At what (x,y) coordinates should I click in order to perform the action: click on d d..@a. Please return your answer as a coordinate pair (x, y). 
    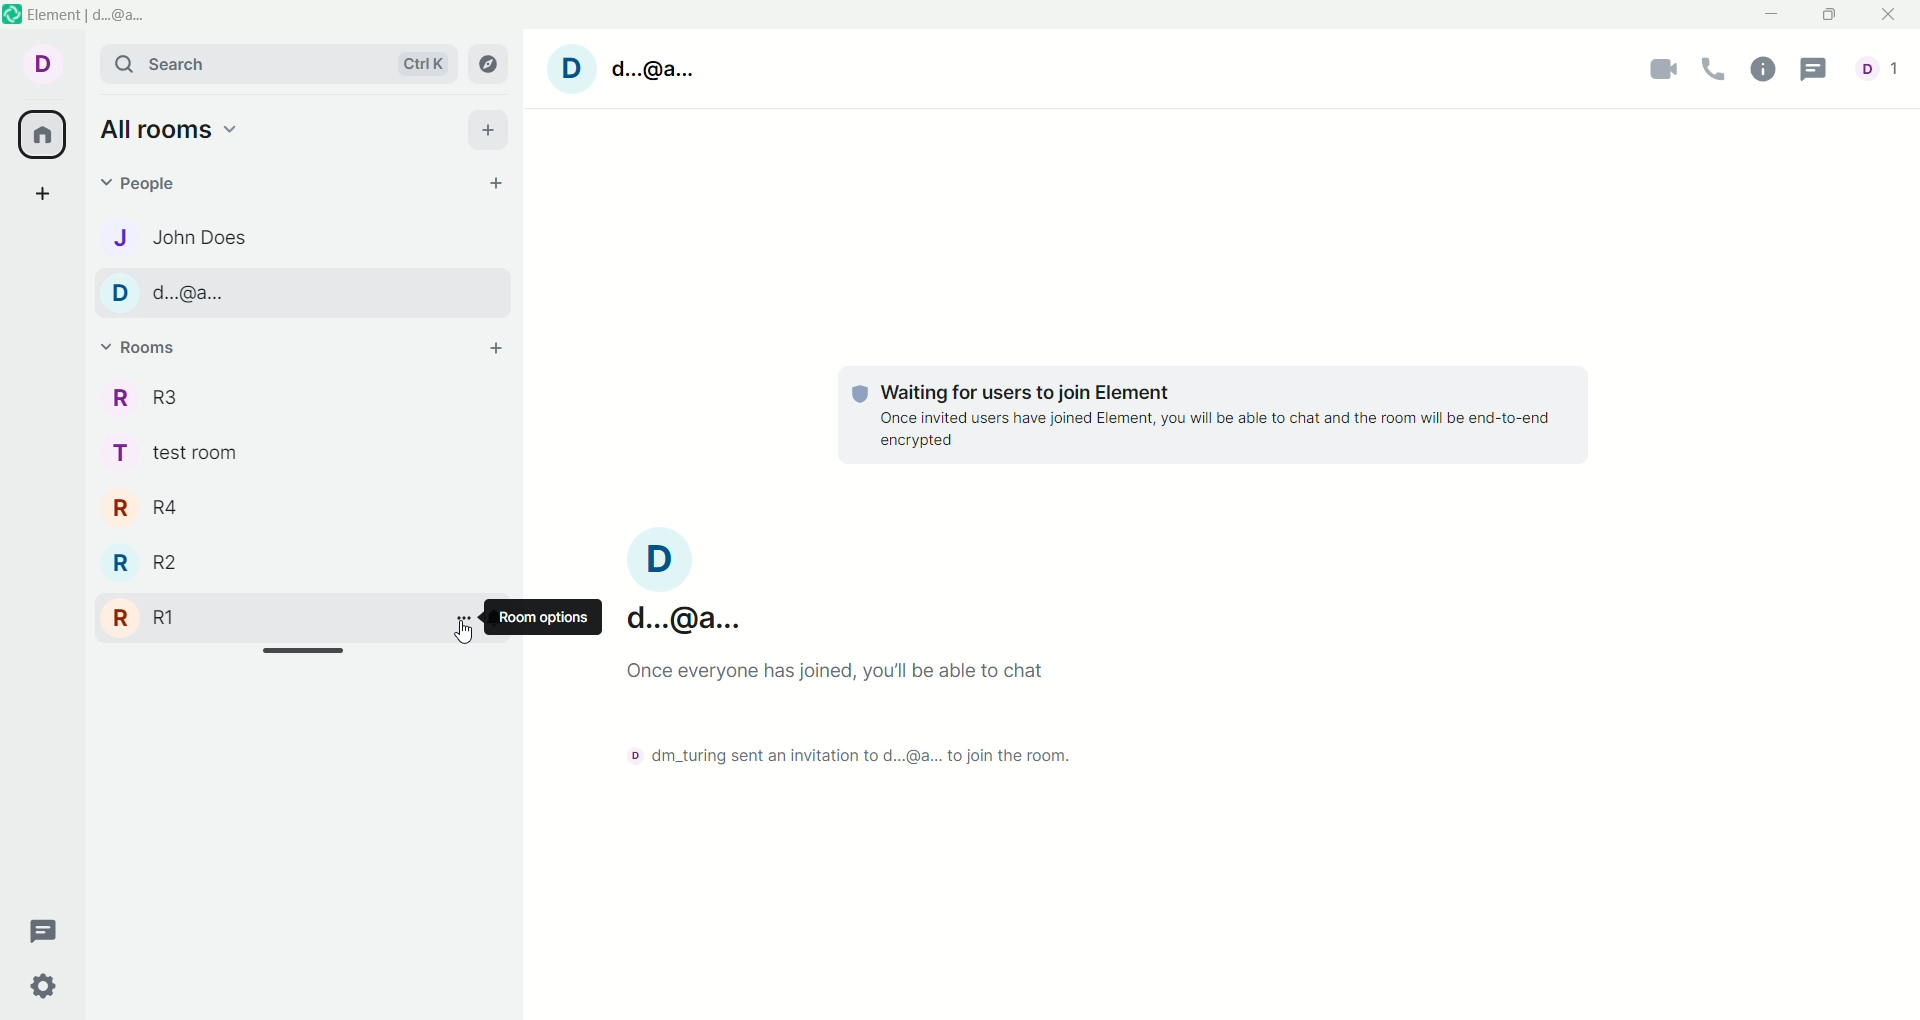
    Looking at the image, I should click on (304, 292).